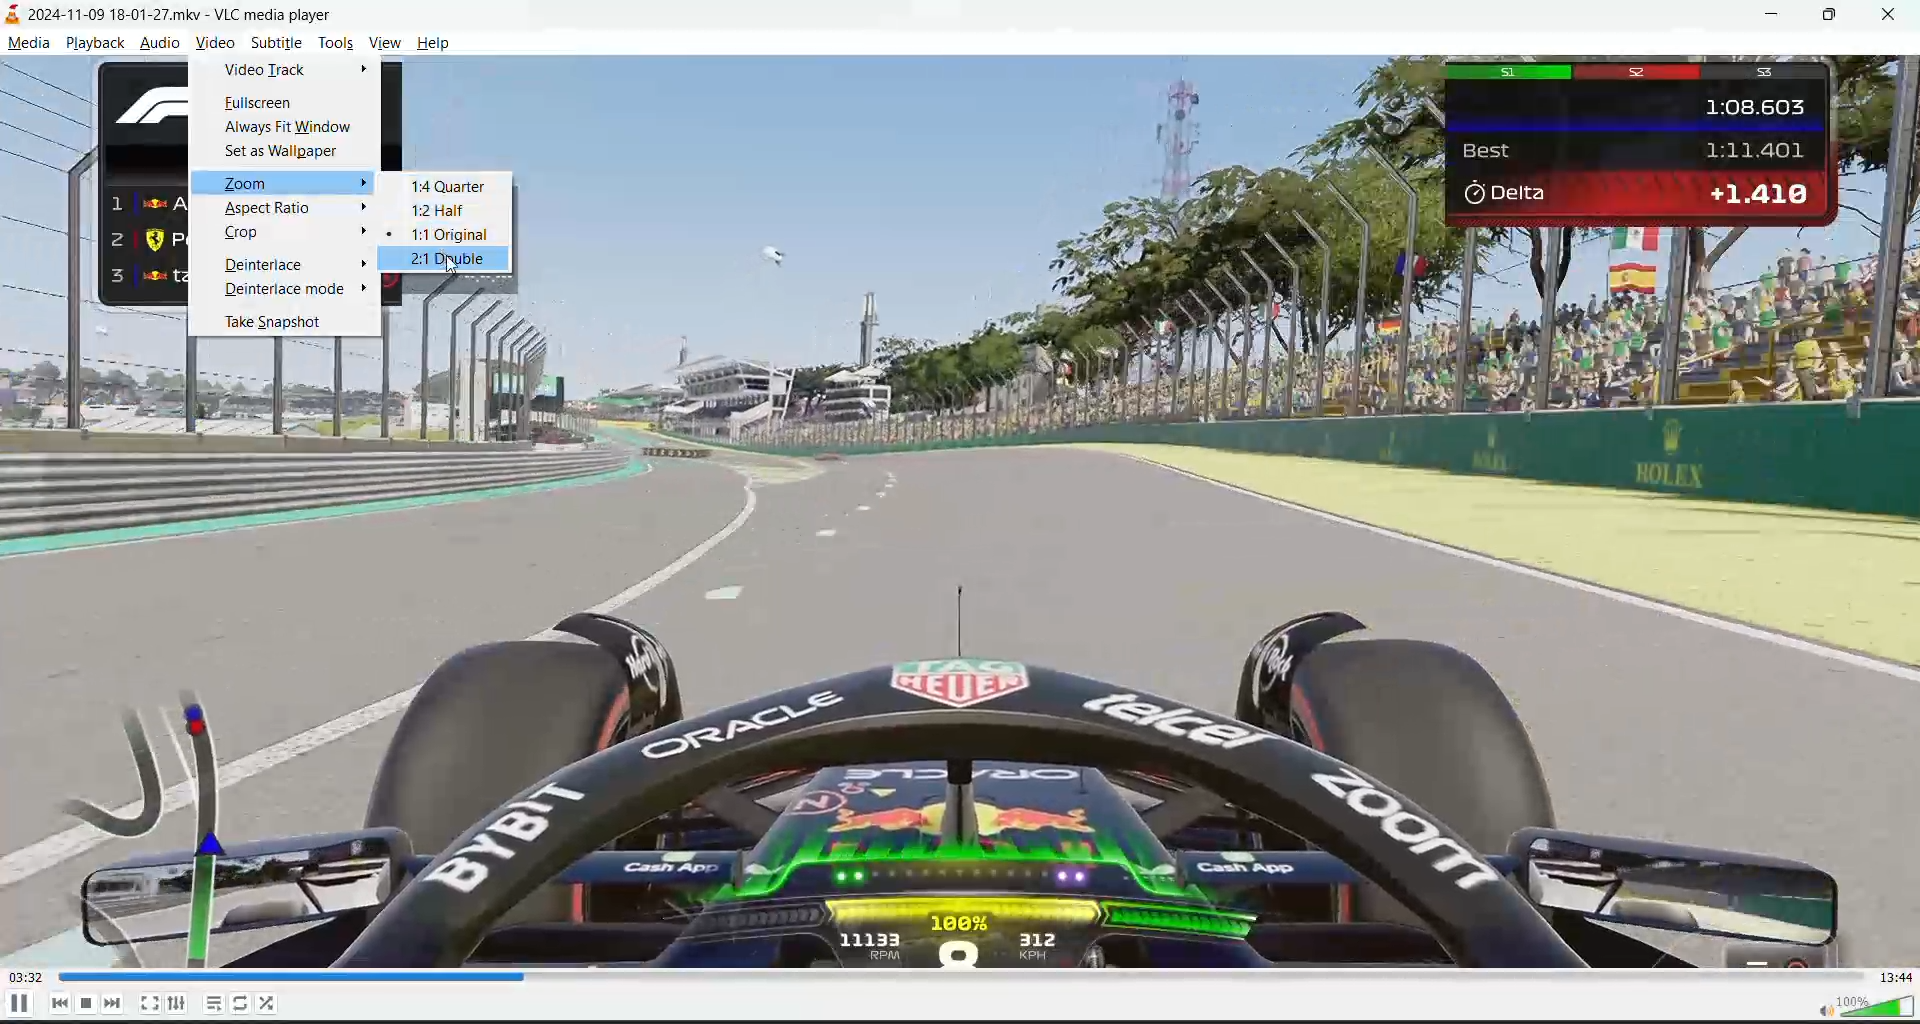 This screenshot has width=1920, height=1024. Describe the element at coordinates (286, 291) in the screenshot. I see `deinterlace mode` at that location.